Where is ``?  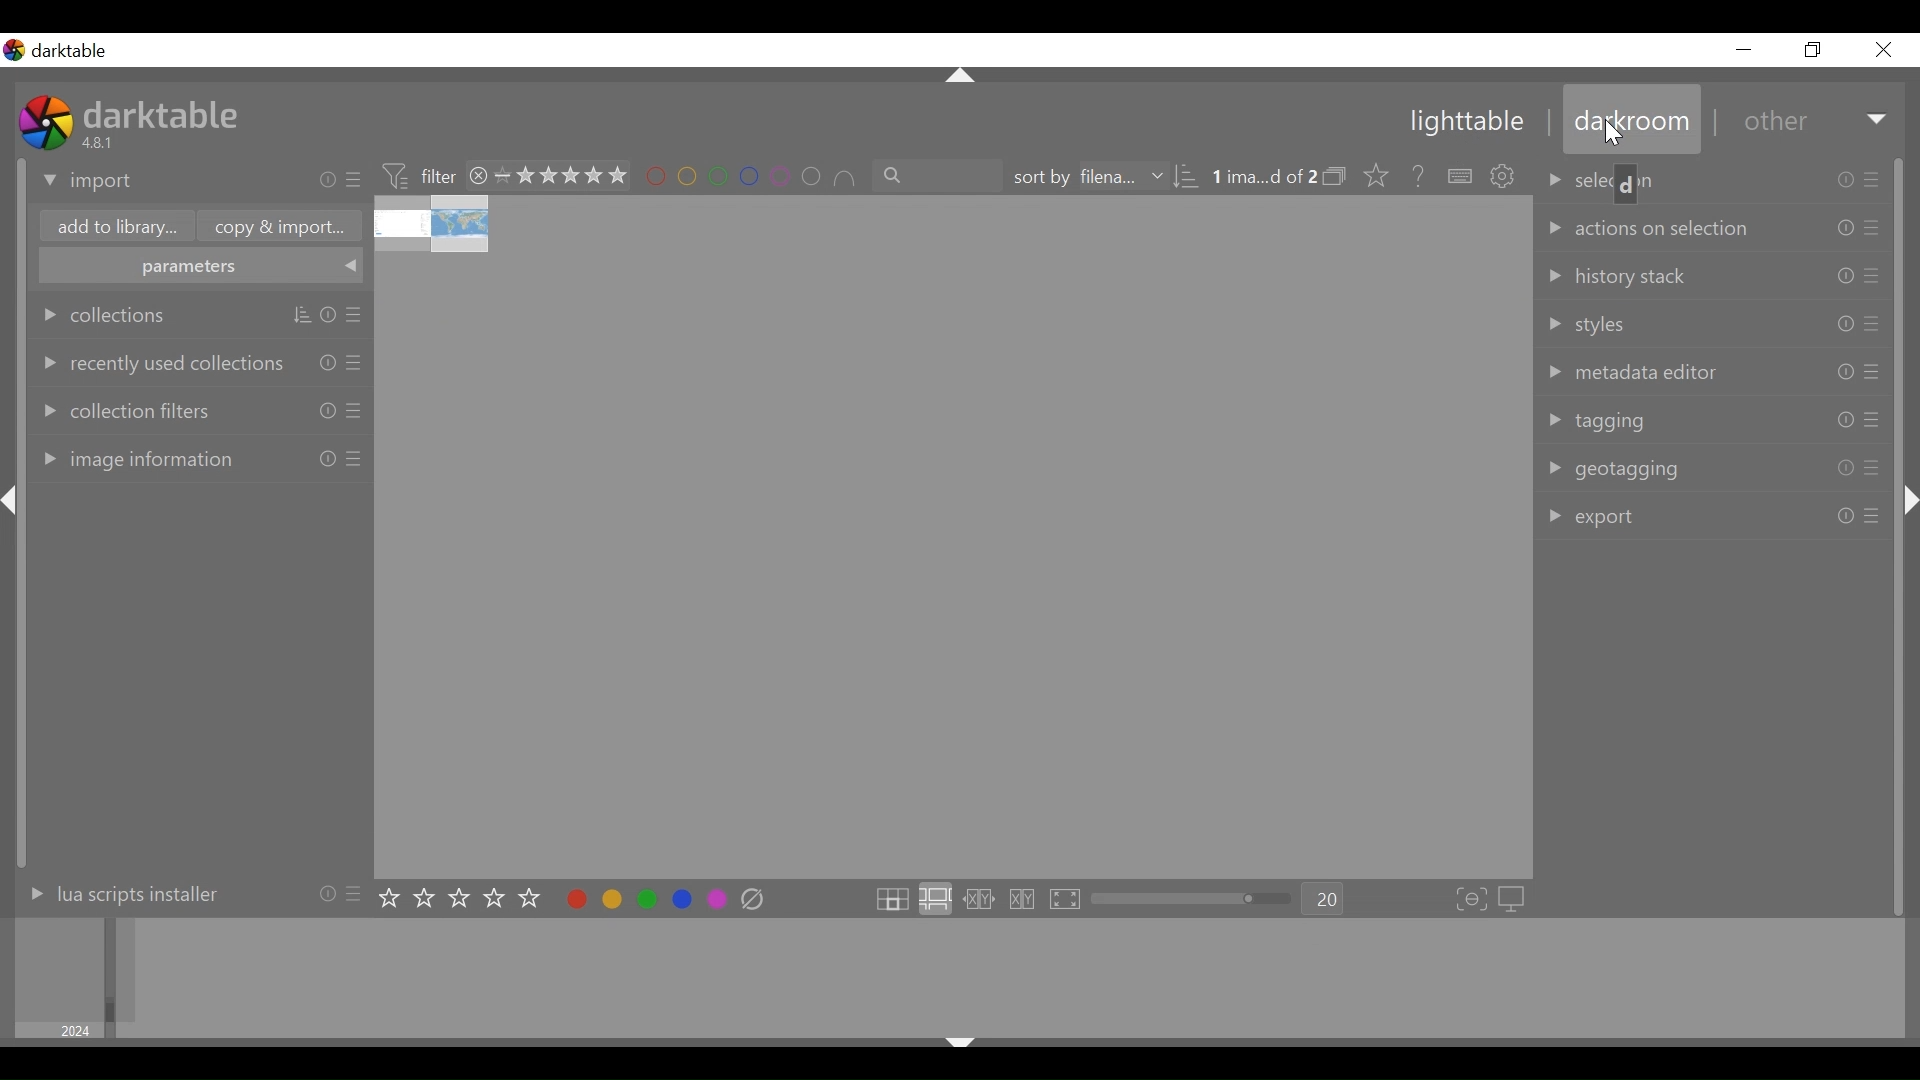
 is located at coordinates (358, 314).